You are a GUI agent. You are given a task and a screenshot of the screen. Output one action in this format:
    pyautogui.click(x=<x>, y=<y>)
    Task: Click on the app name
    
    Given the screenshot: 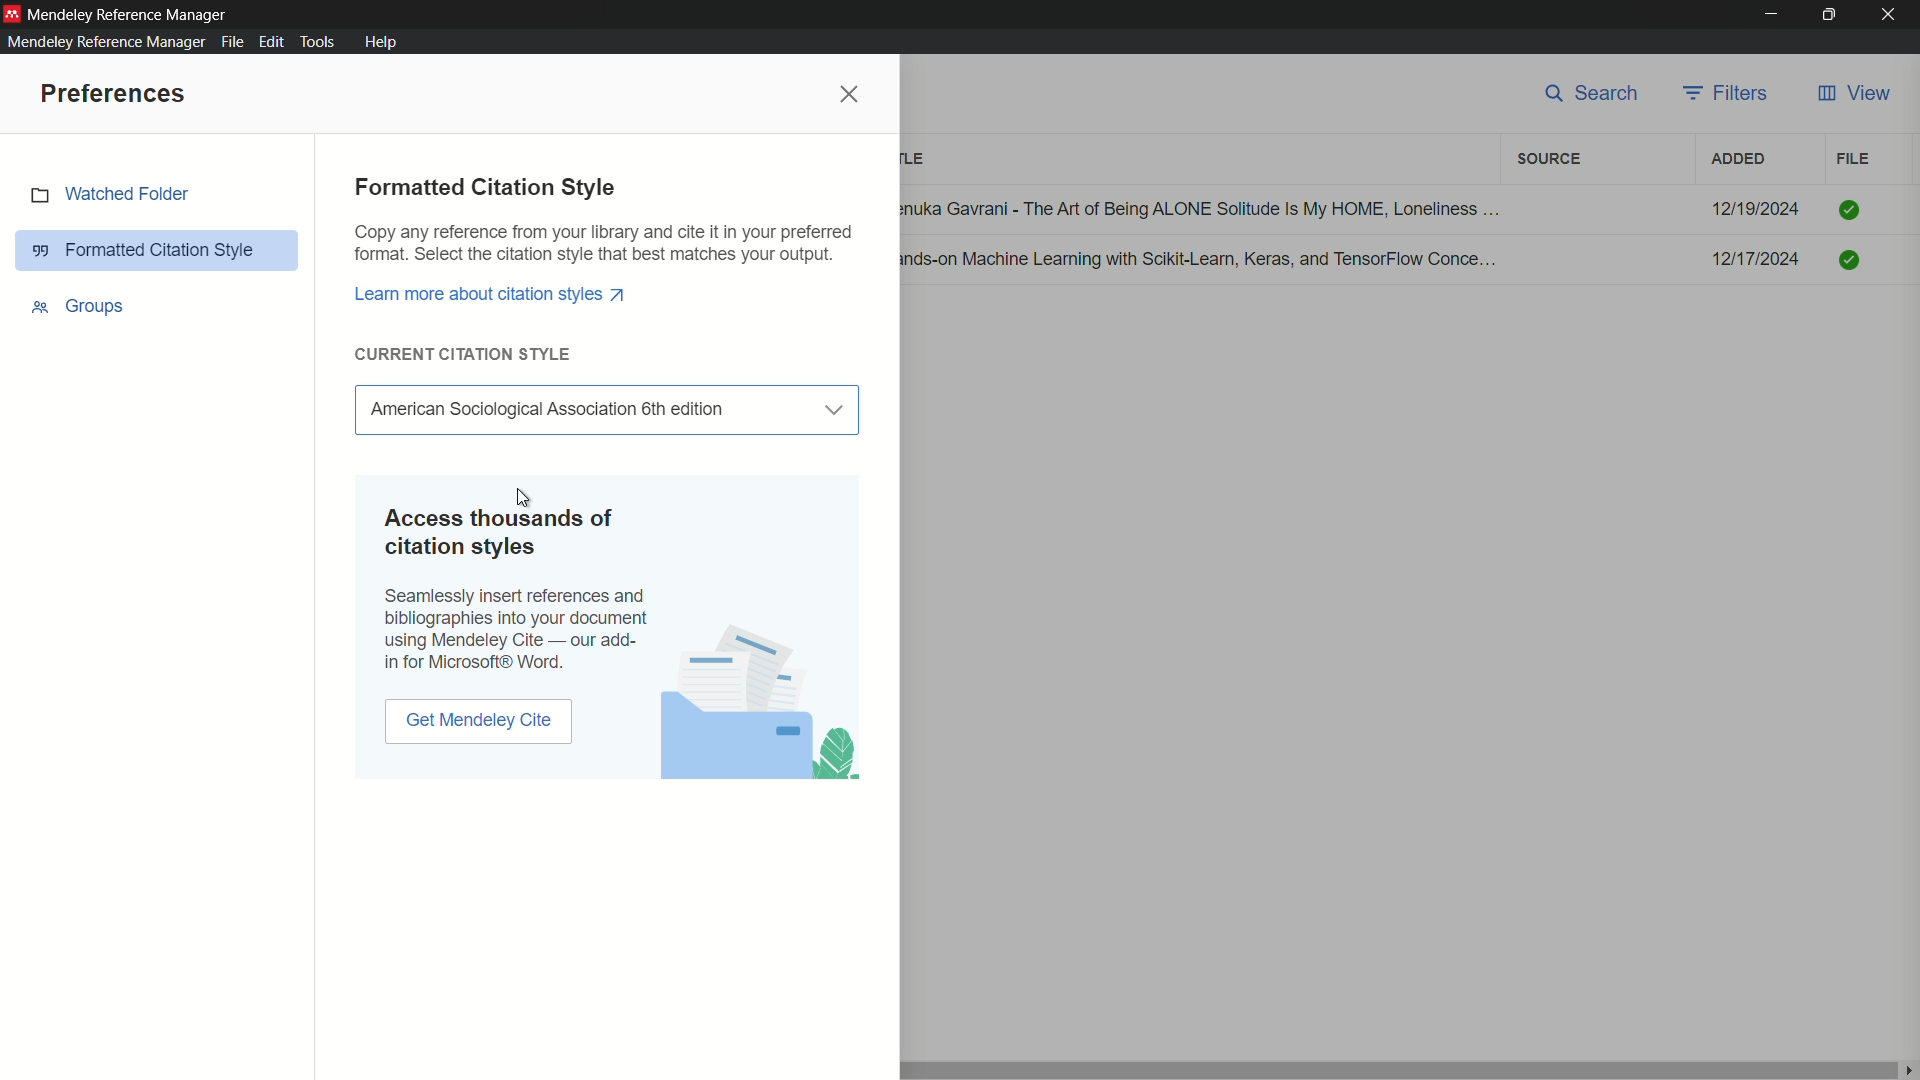 What is the action you would take?
    pyautogui.click(x=131, y=14)
    